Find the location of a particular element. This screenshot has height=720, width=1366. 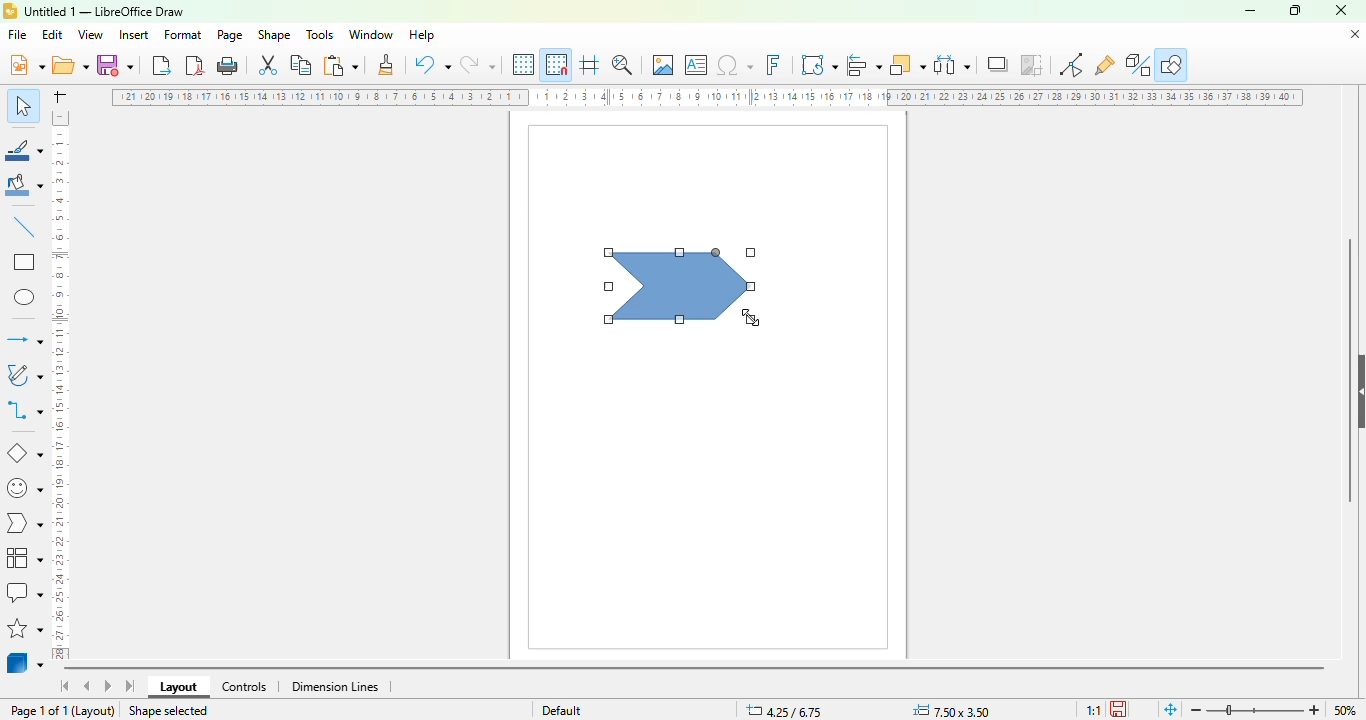

change in width and height of object is located at coordinates (951, 711).